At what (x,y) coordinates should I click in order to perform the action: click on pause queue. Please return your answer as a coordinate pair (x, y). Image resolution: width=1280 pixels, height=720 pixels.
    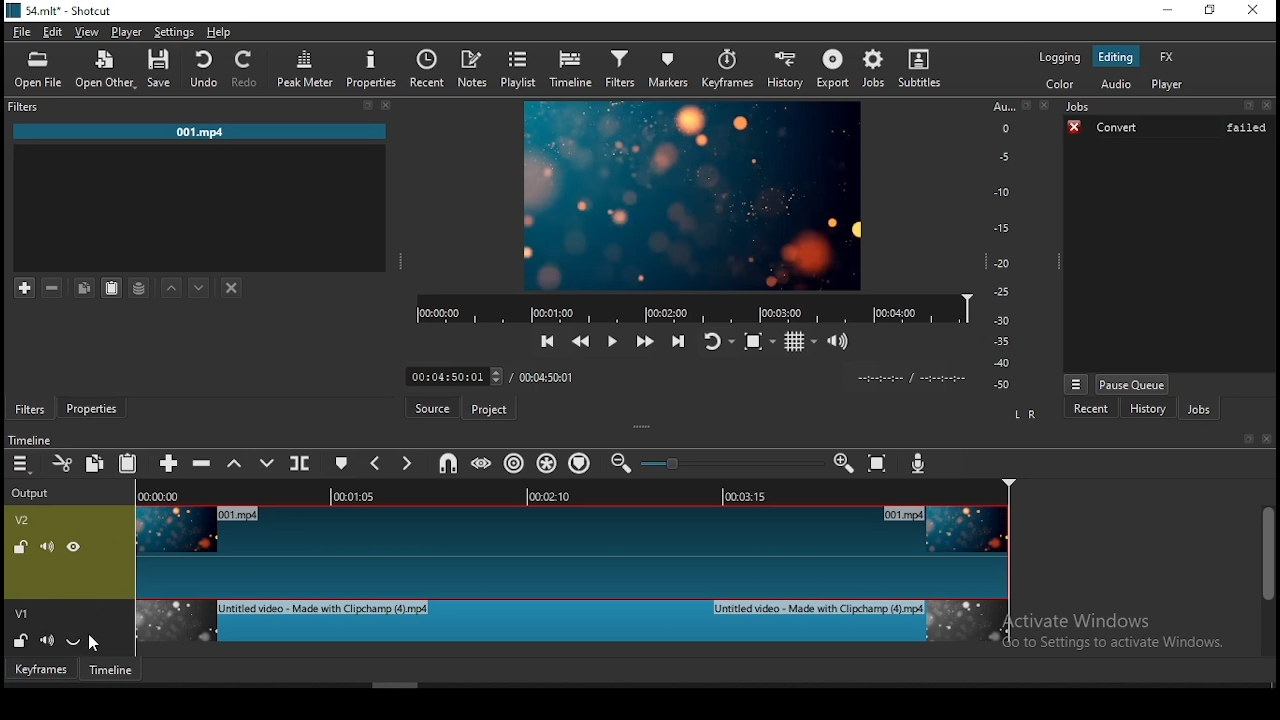
    Looking at the image, I should click on (1132, 385).